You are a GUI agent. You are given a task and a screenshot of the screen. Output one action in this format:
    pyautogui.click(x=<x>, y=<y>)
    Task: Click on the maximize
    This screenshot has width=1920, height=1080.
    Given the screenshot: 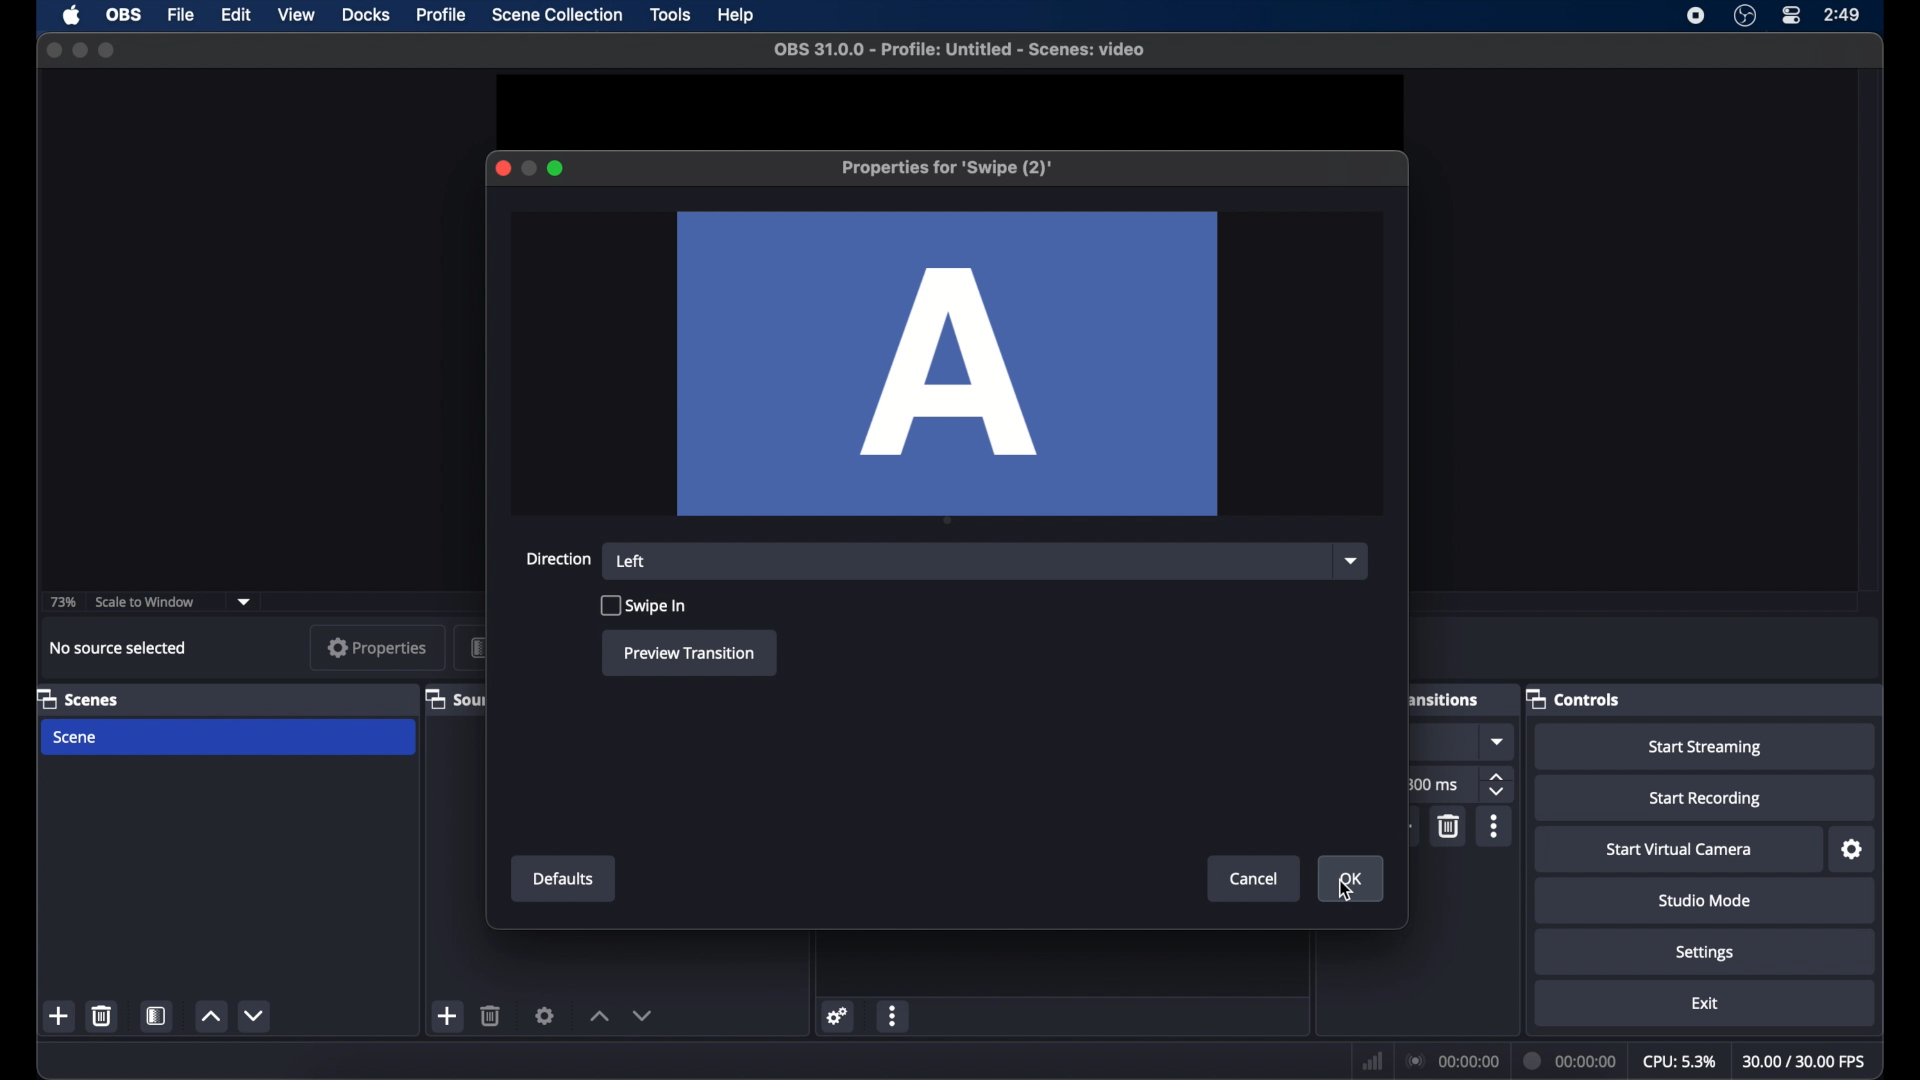 What is the action you would take?
    pyautogui.click(x=558, y=168)
    